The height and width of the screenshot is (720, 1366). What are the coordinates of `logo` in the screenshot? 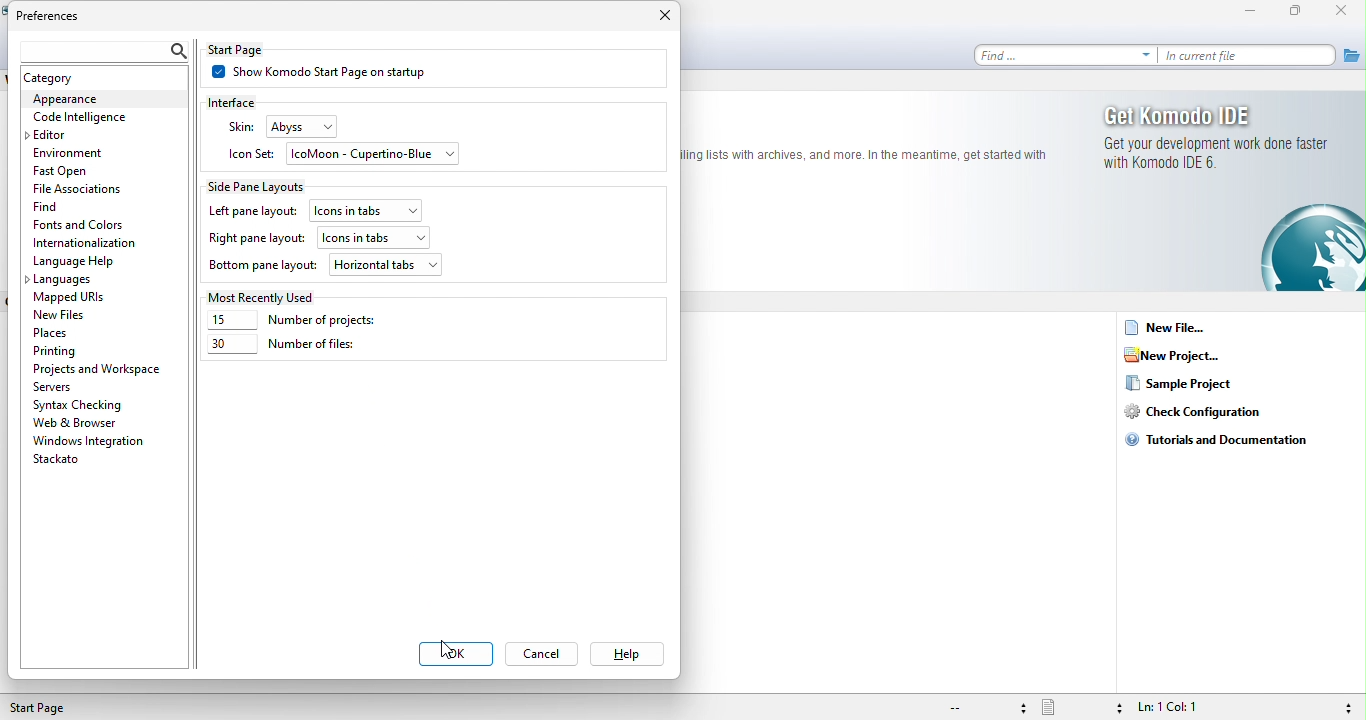 It's located at (1311, 248).